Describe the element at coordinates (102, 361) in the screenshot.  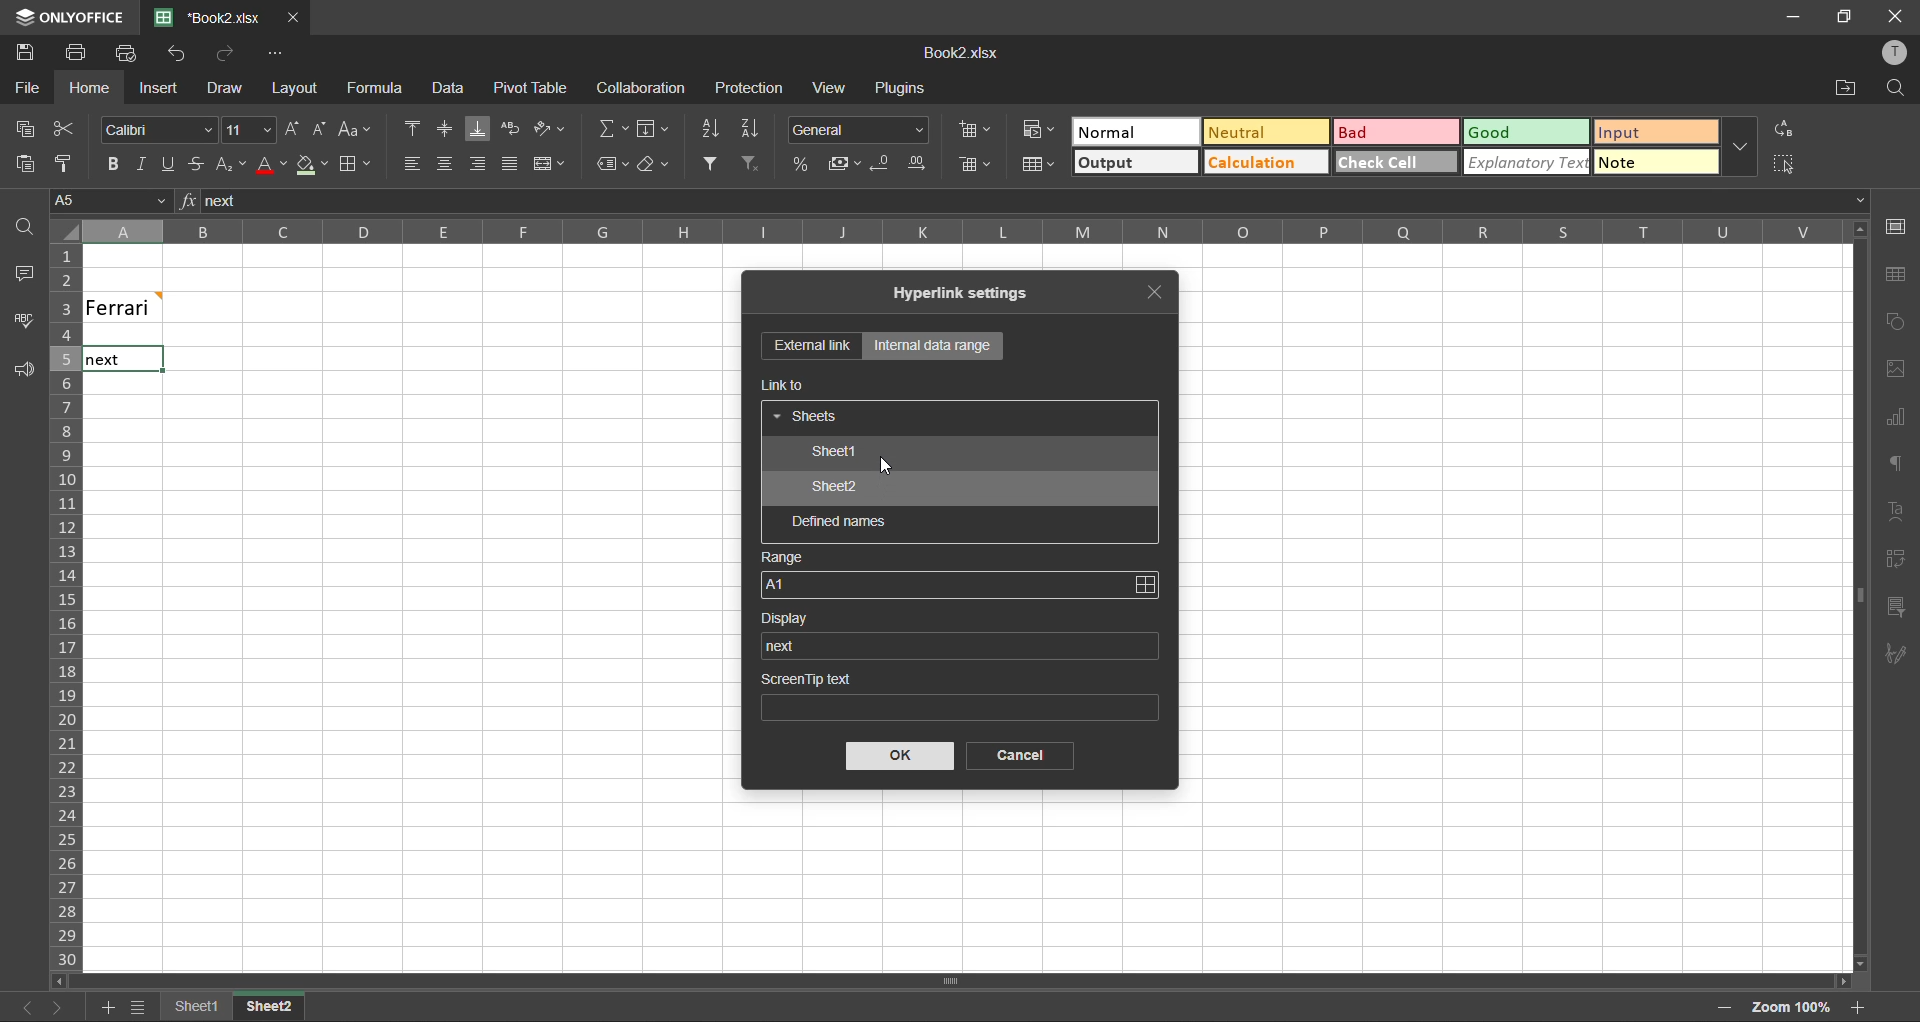
I see `Next` at that location.